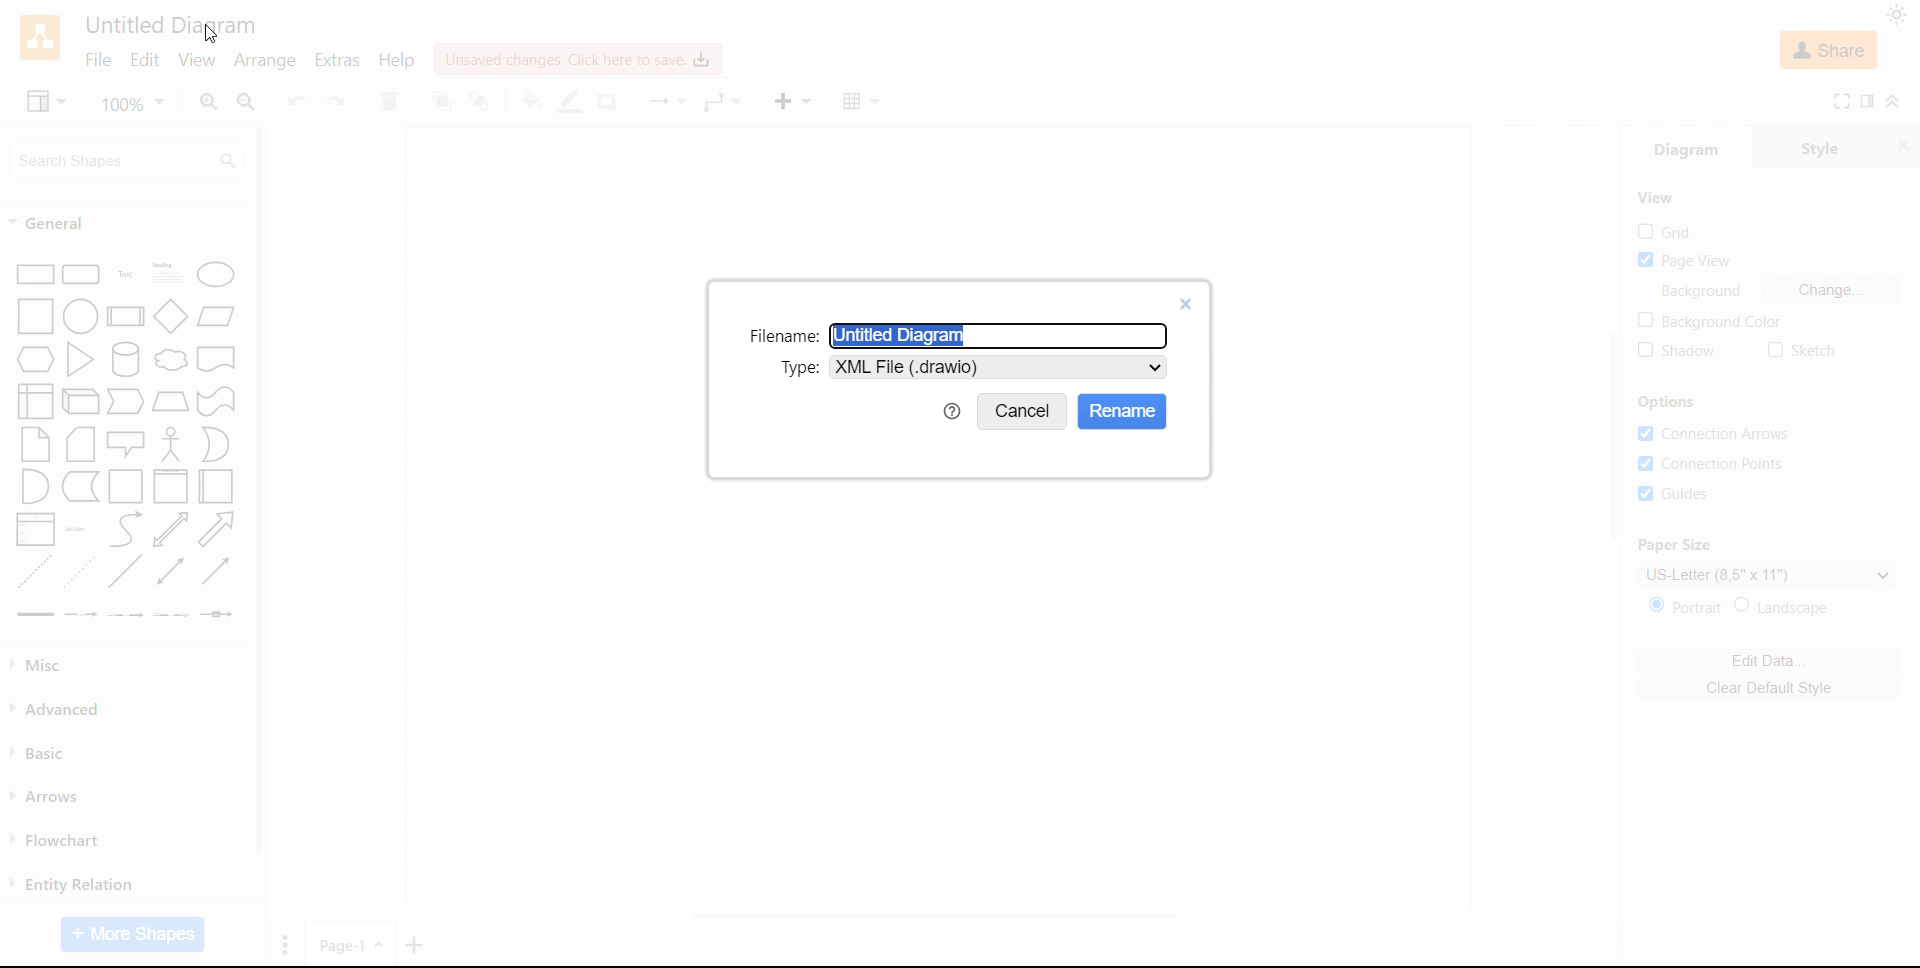 The image size is (1920, 968). What do you see at coordinates (1688, 606) in the screenshot?
I see `Portrait ` at bounding box center [1688, 606].